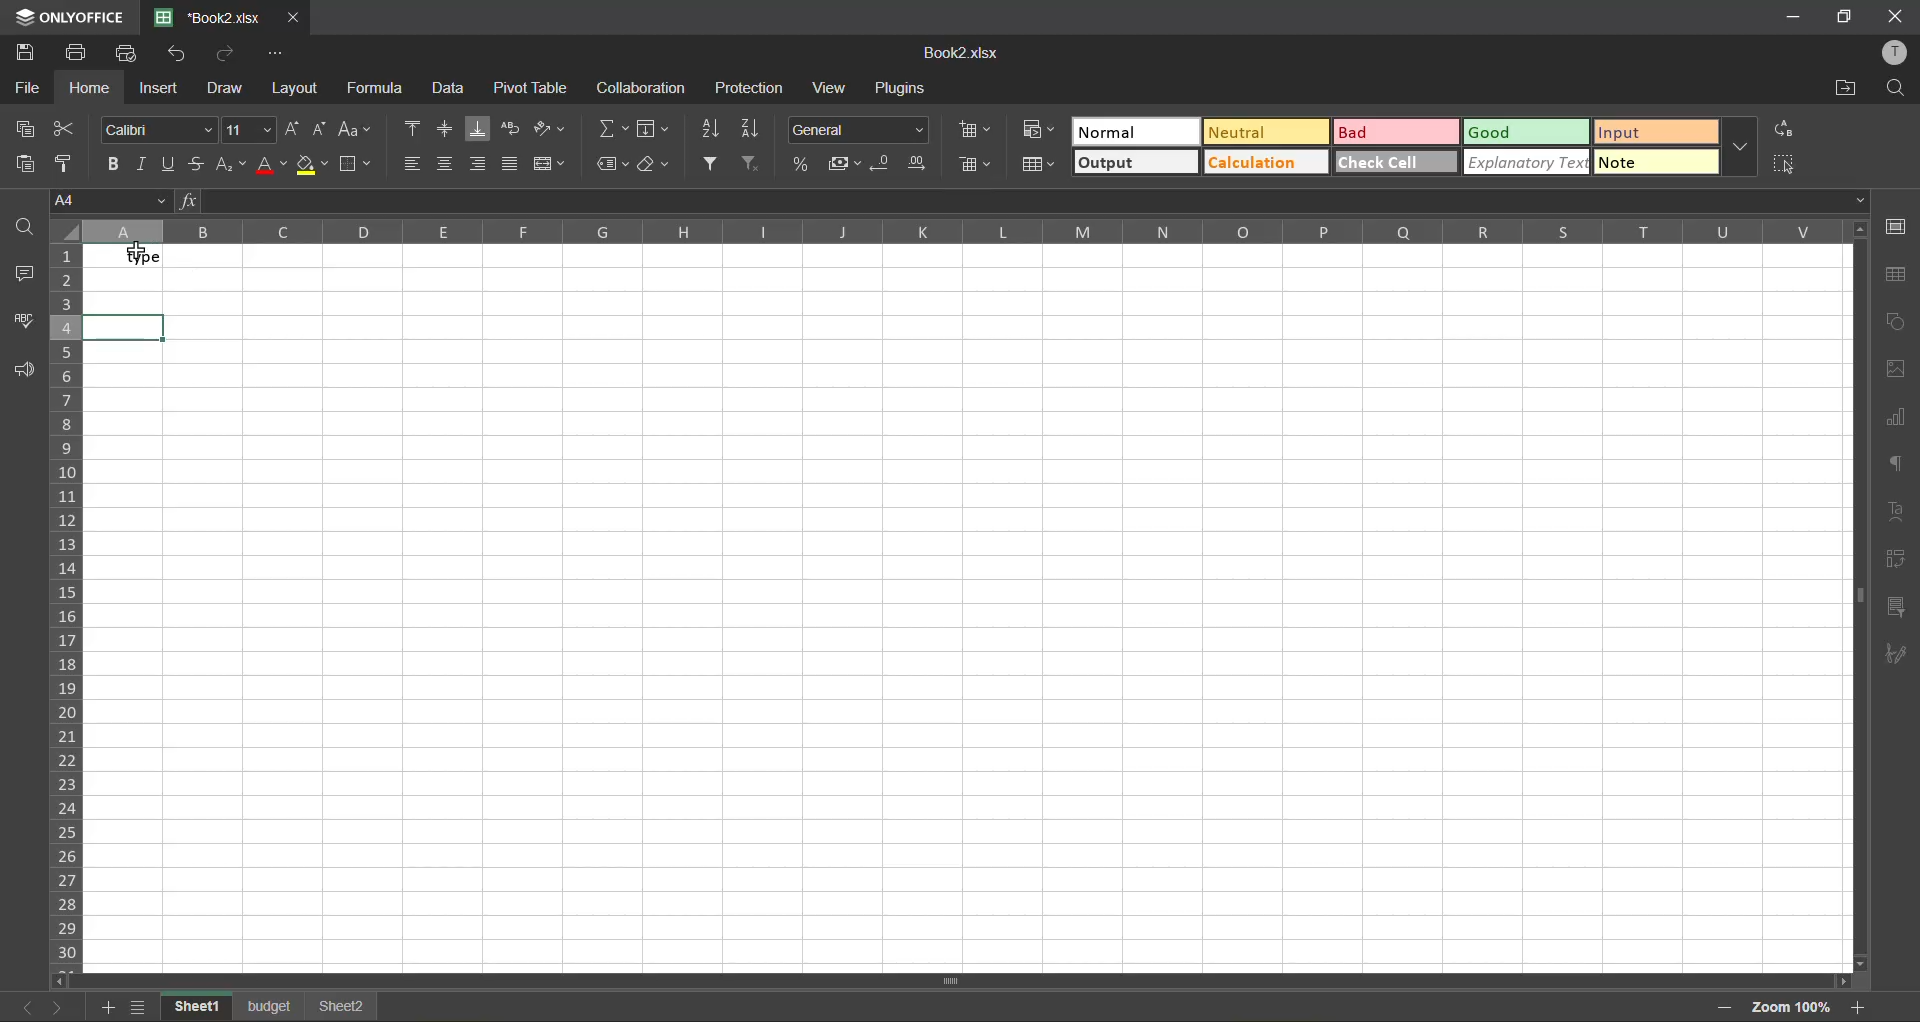 This screenshot has width=1920, height=1022. Describe the element at coordinates (172, 168) in the screenshot. I see `underline` at that location.